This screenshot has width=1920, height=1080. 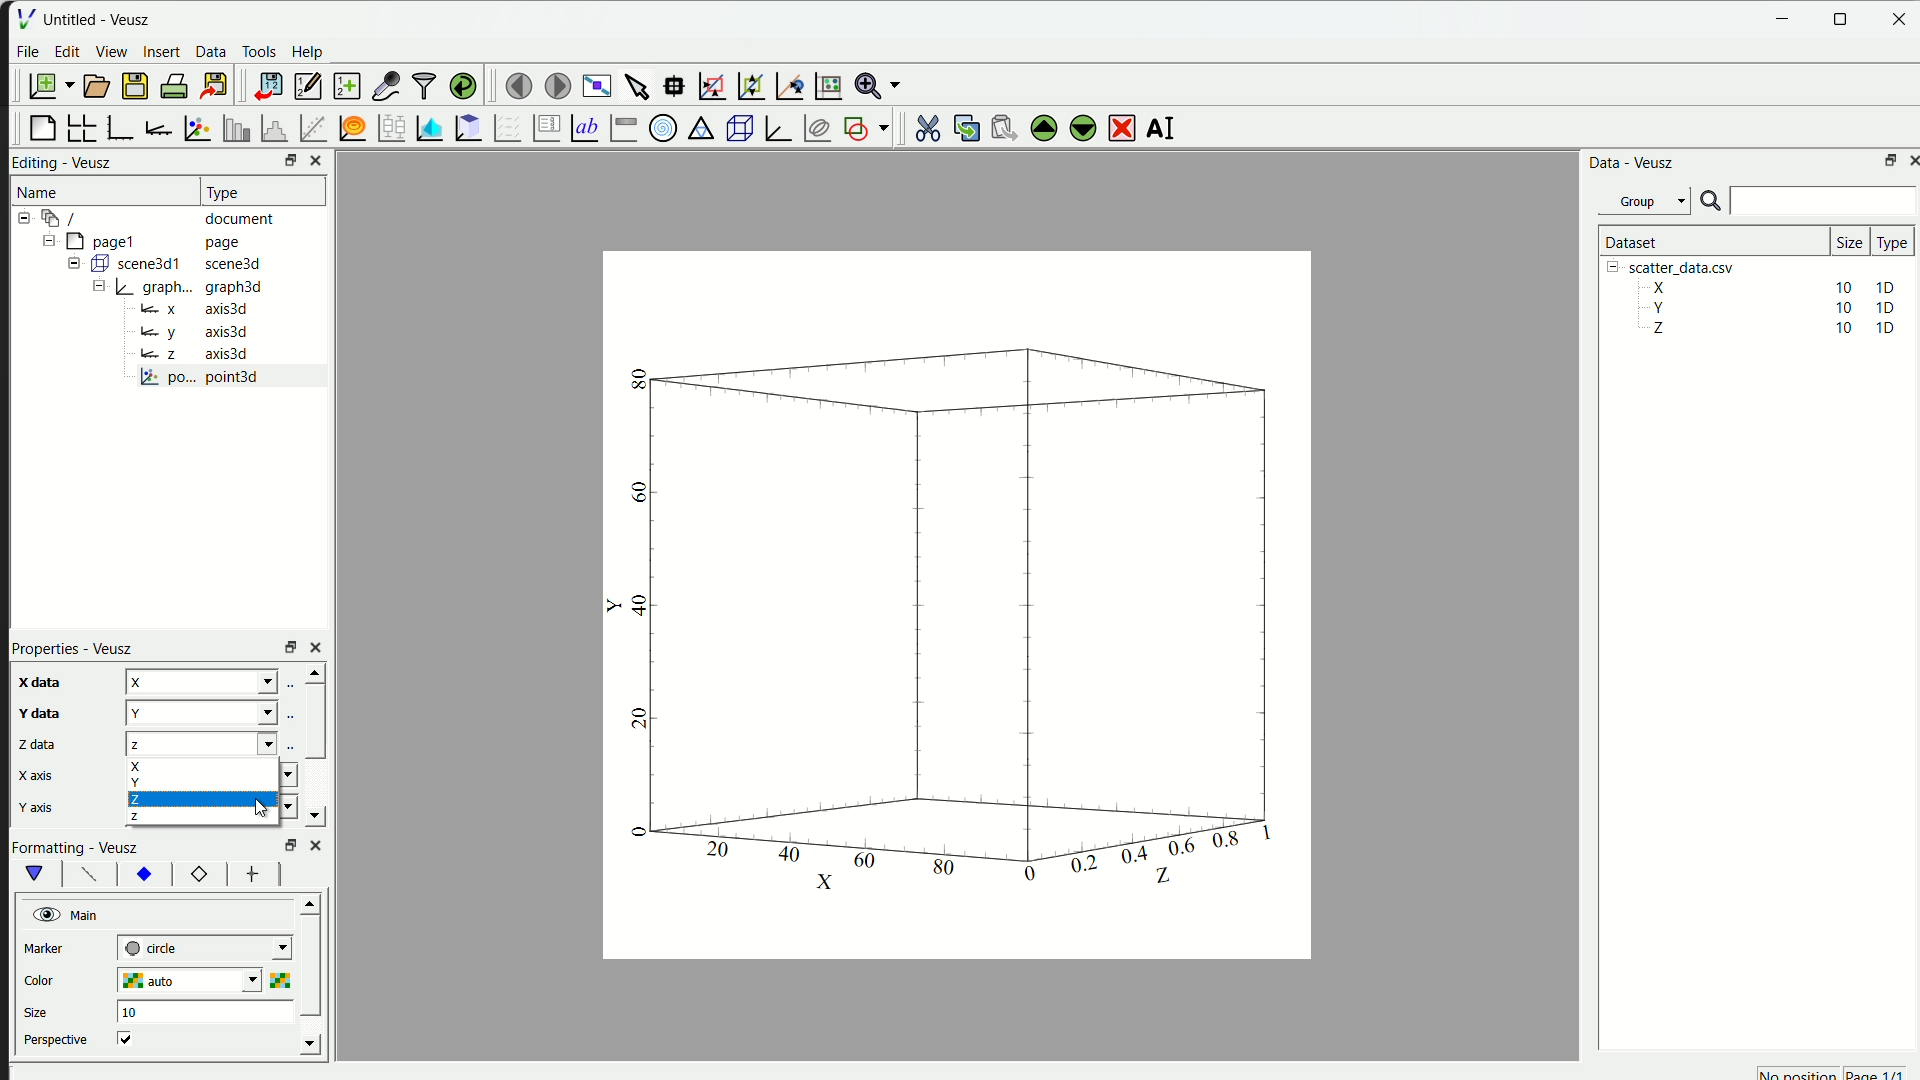 What do you see at coordinates (264, 811) in the screenshot?
I see `cursor` at bounding box center [264, 811].